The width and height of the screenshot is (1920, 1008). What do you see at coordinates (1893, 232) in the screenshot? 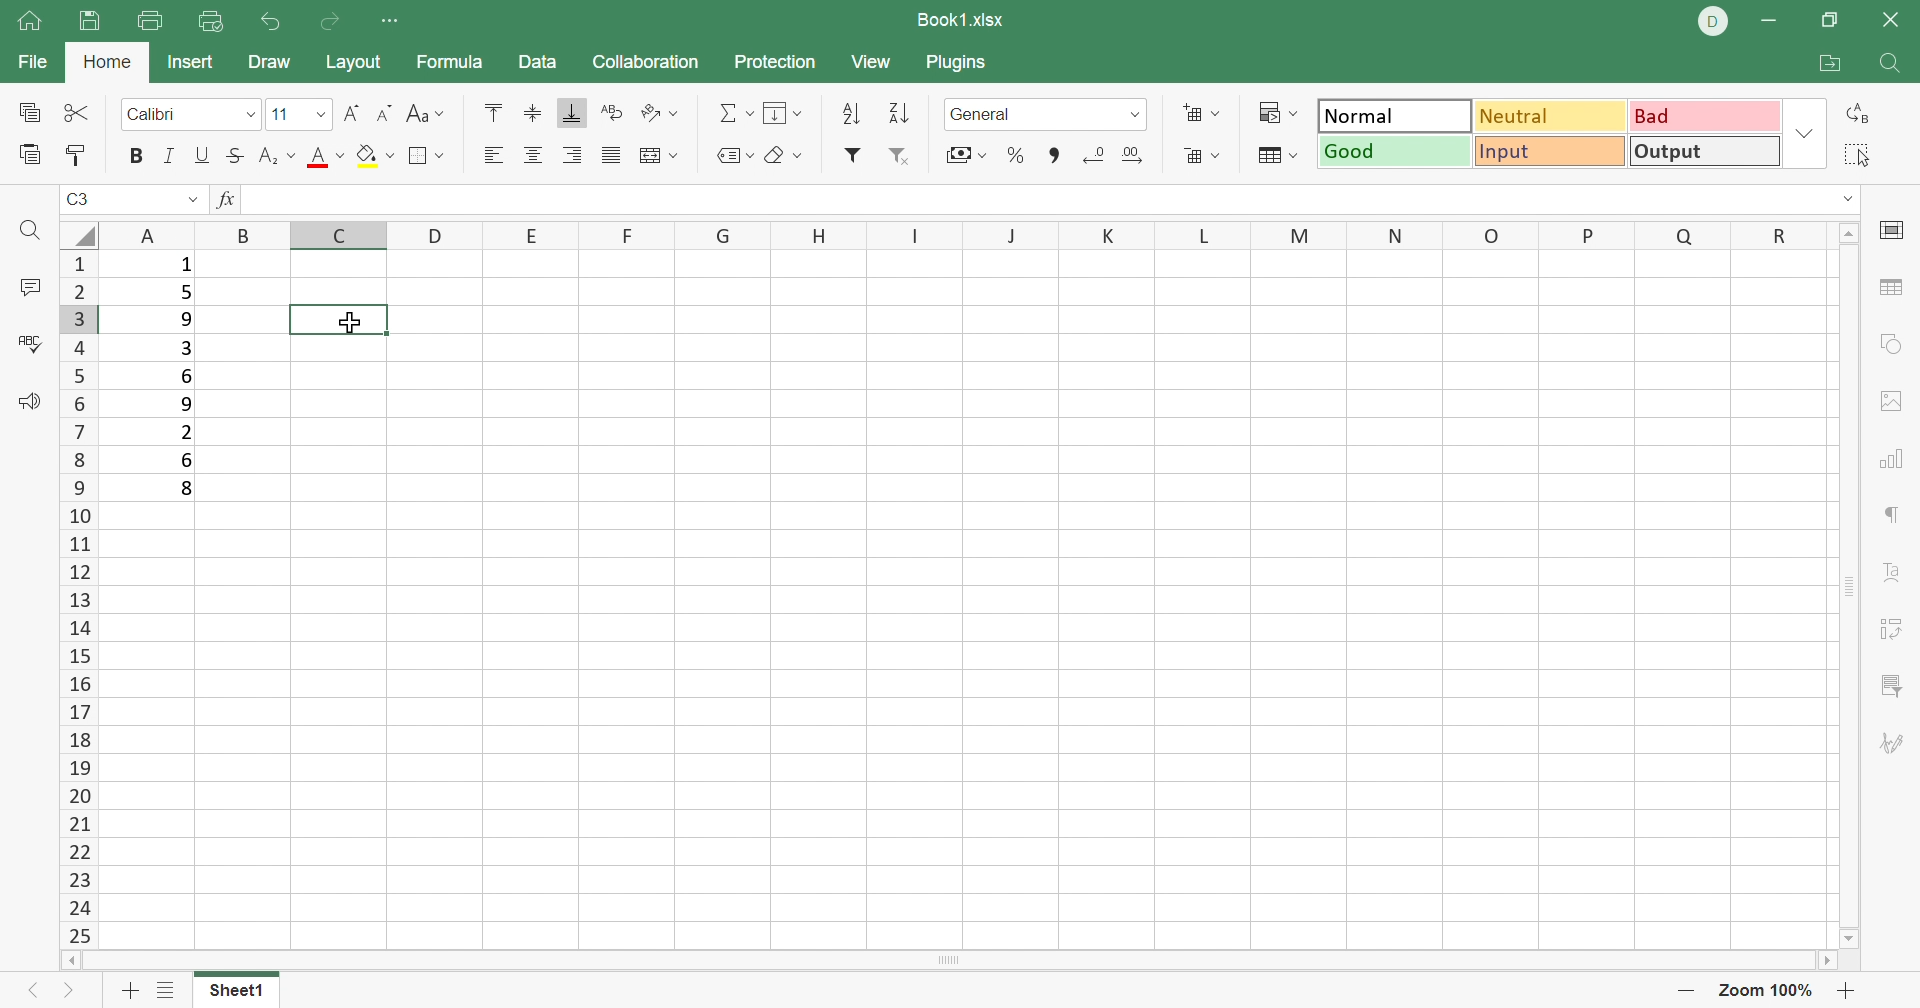
I see `cell settings` at bounding box center [1893, 232].